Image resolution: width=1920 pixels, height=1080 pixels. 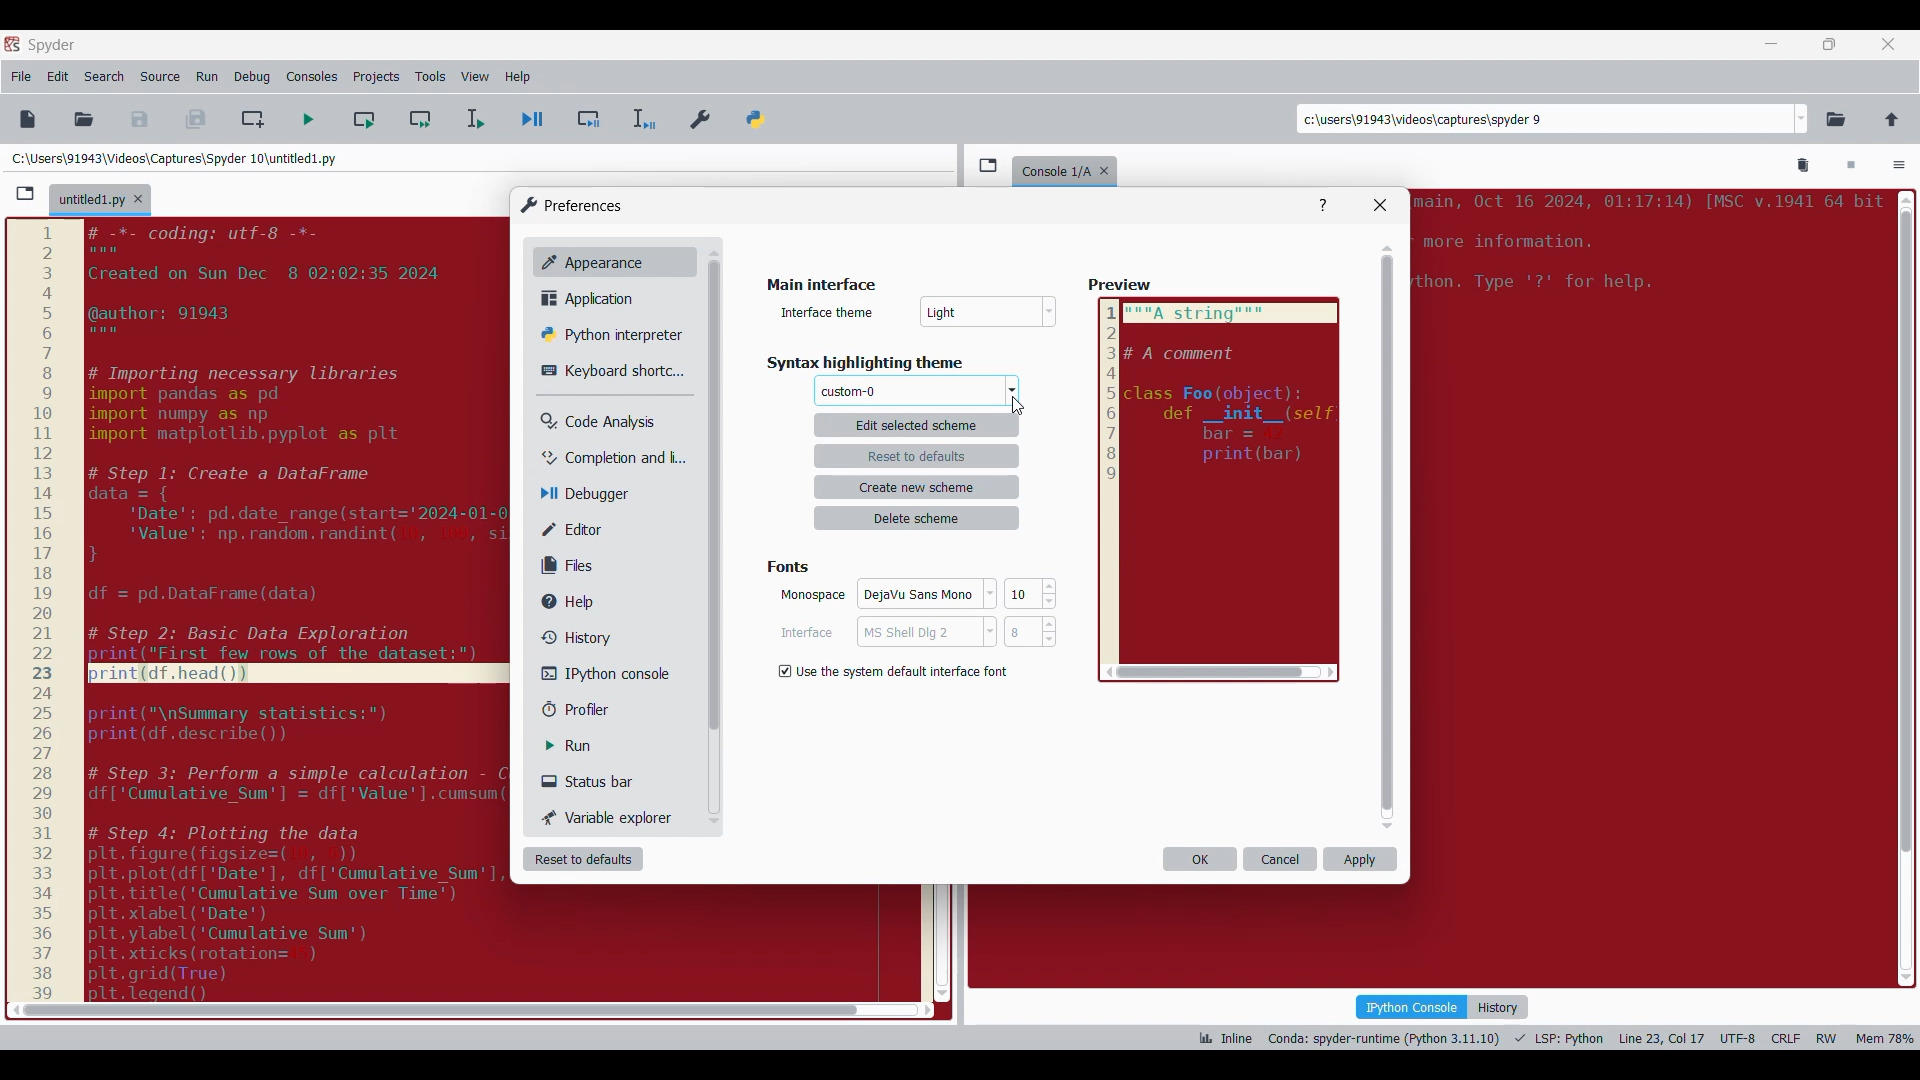 What do you see at coordinates (474, 119) in the screenshot?
I see `Run selection/current line` at bounding box center [474, 119].